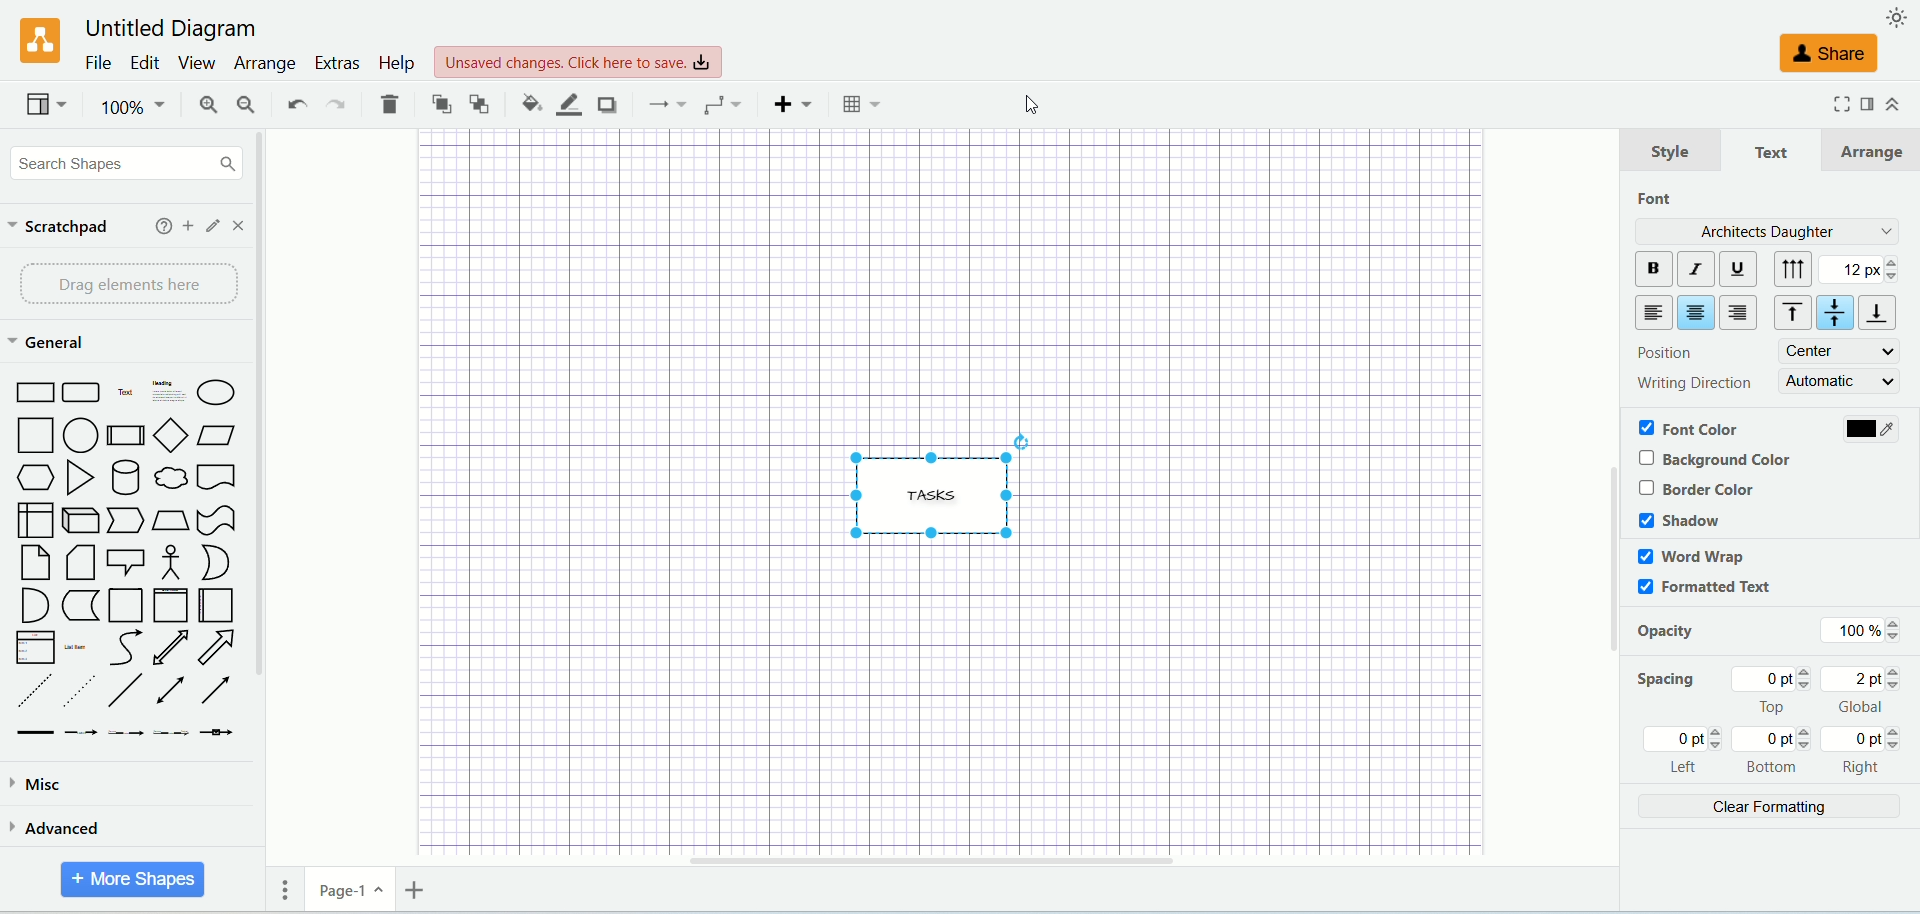  What do you see at coordinates (1687, 751) in the screenshot?
I see `left` at bounding box center [1687, 751].